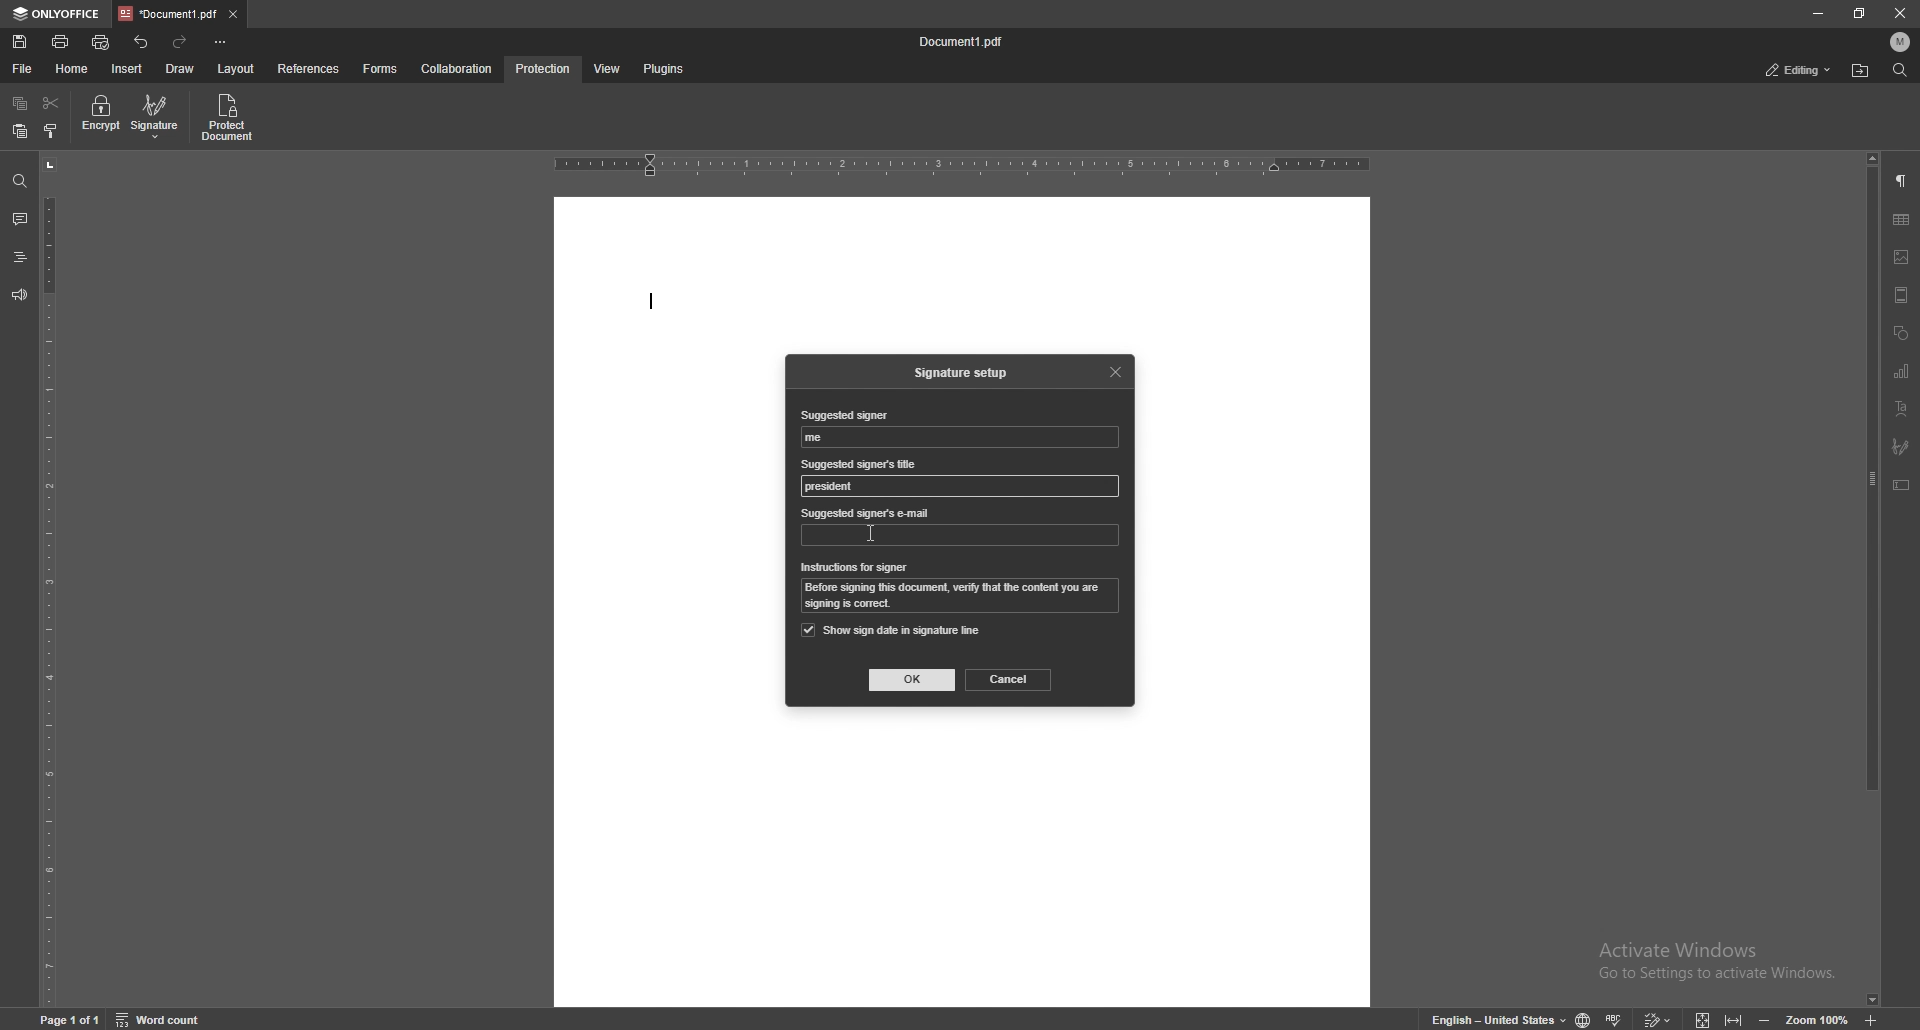  I want to click on redo, so click(181, 42).